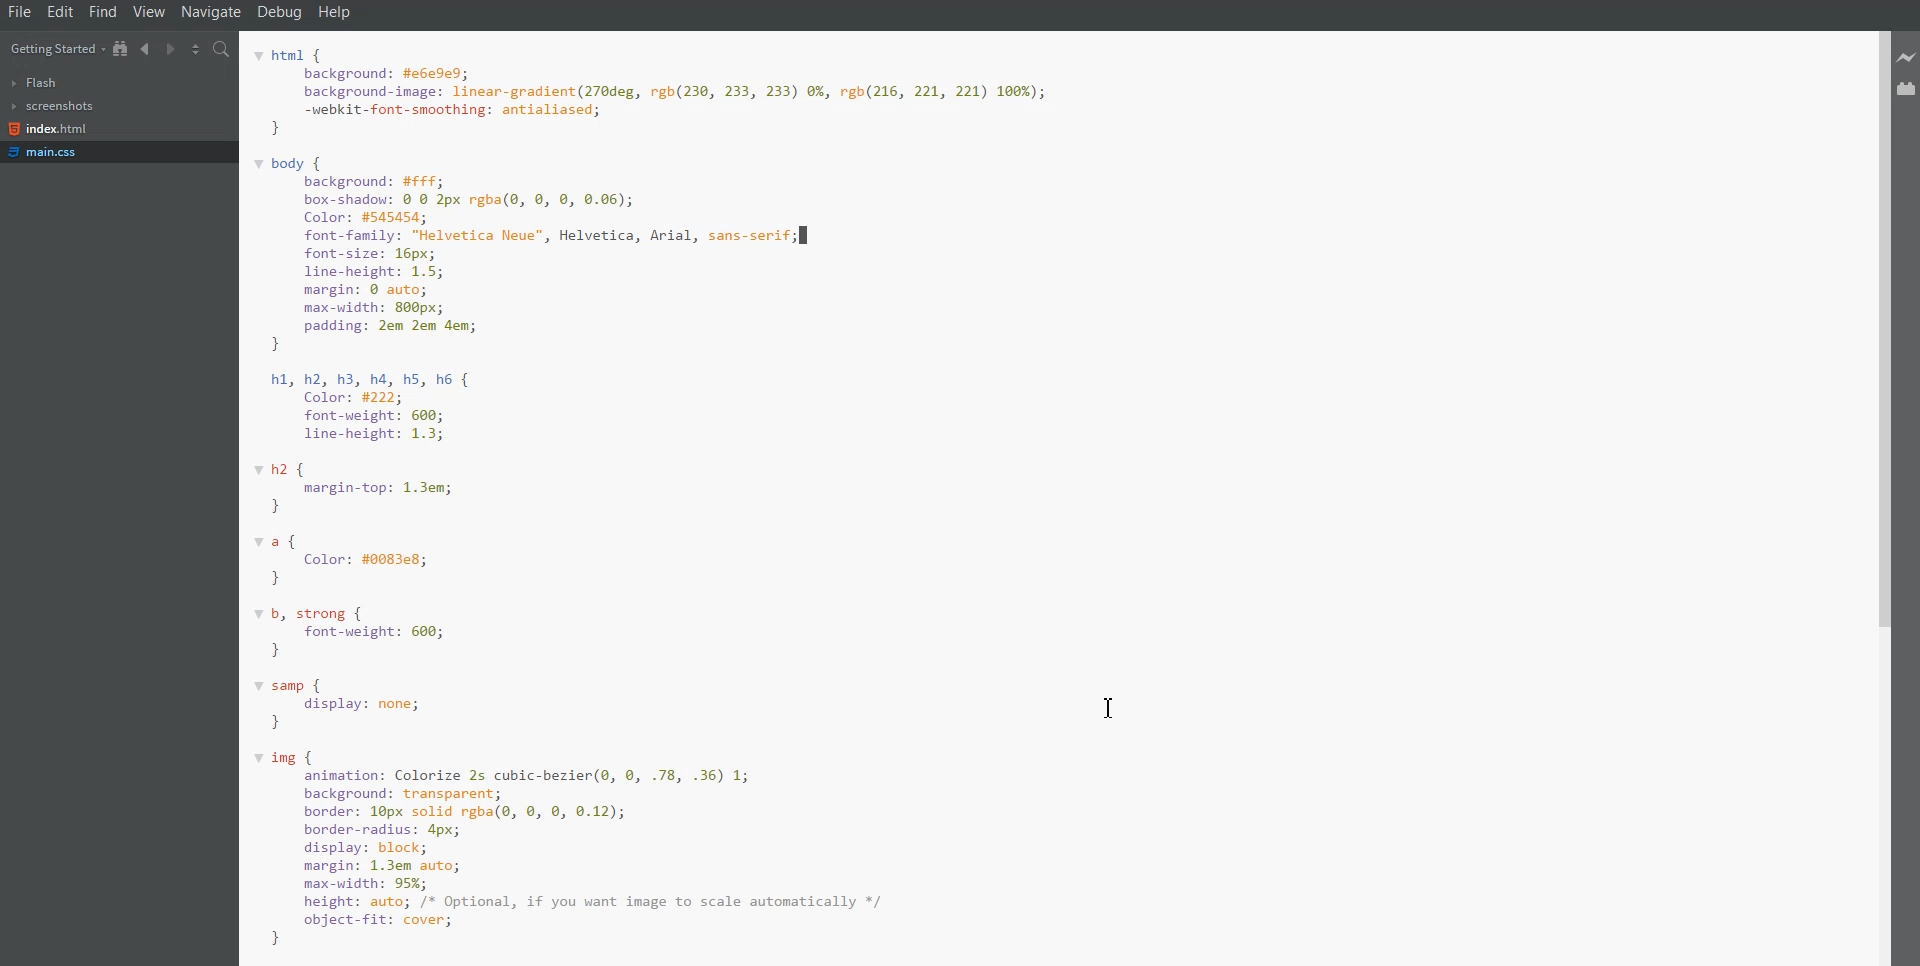 The height and width of the screenshot is (966, 1920). What do you see at coordinates (55, 48) in the screenshot?
I see `Getting Started` at bounding box center [55, 48].